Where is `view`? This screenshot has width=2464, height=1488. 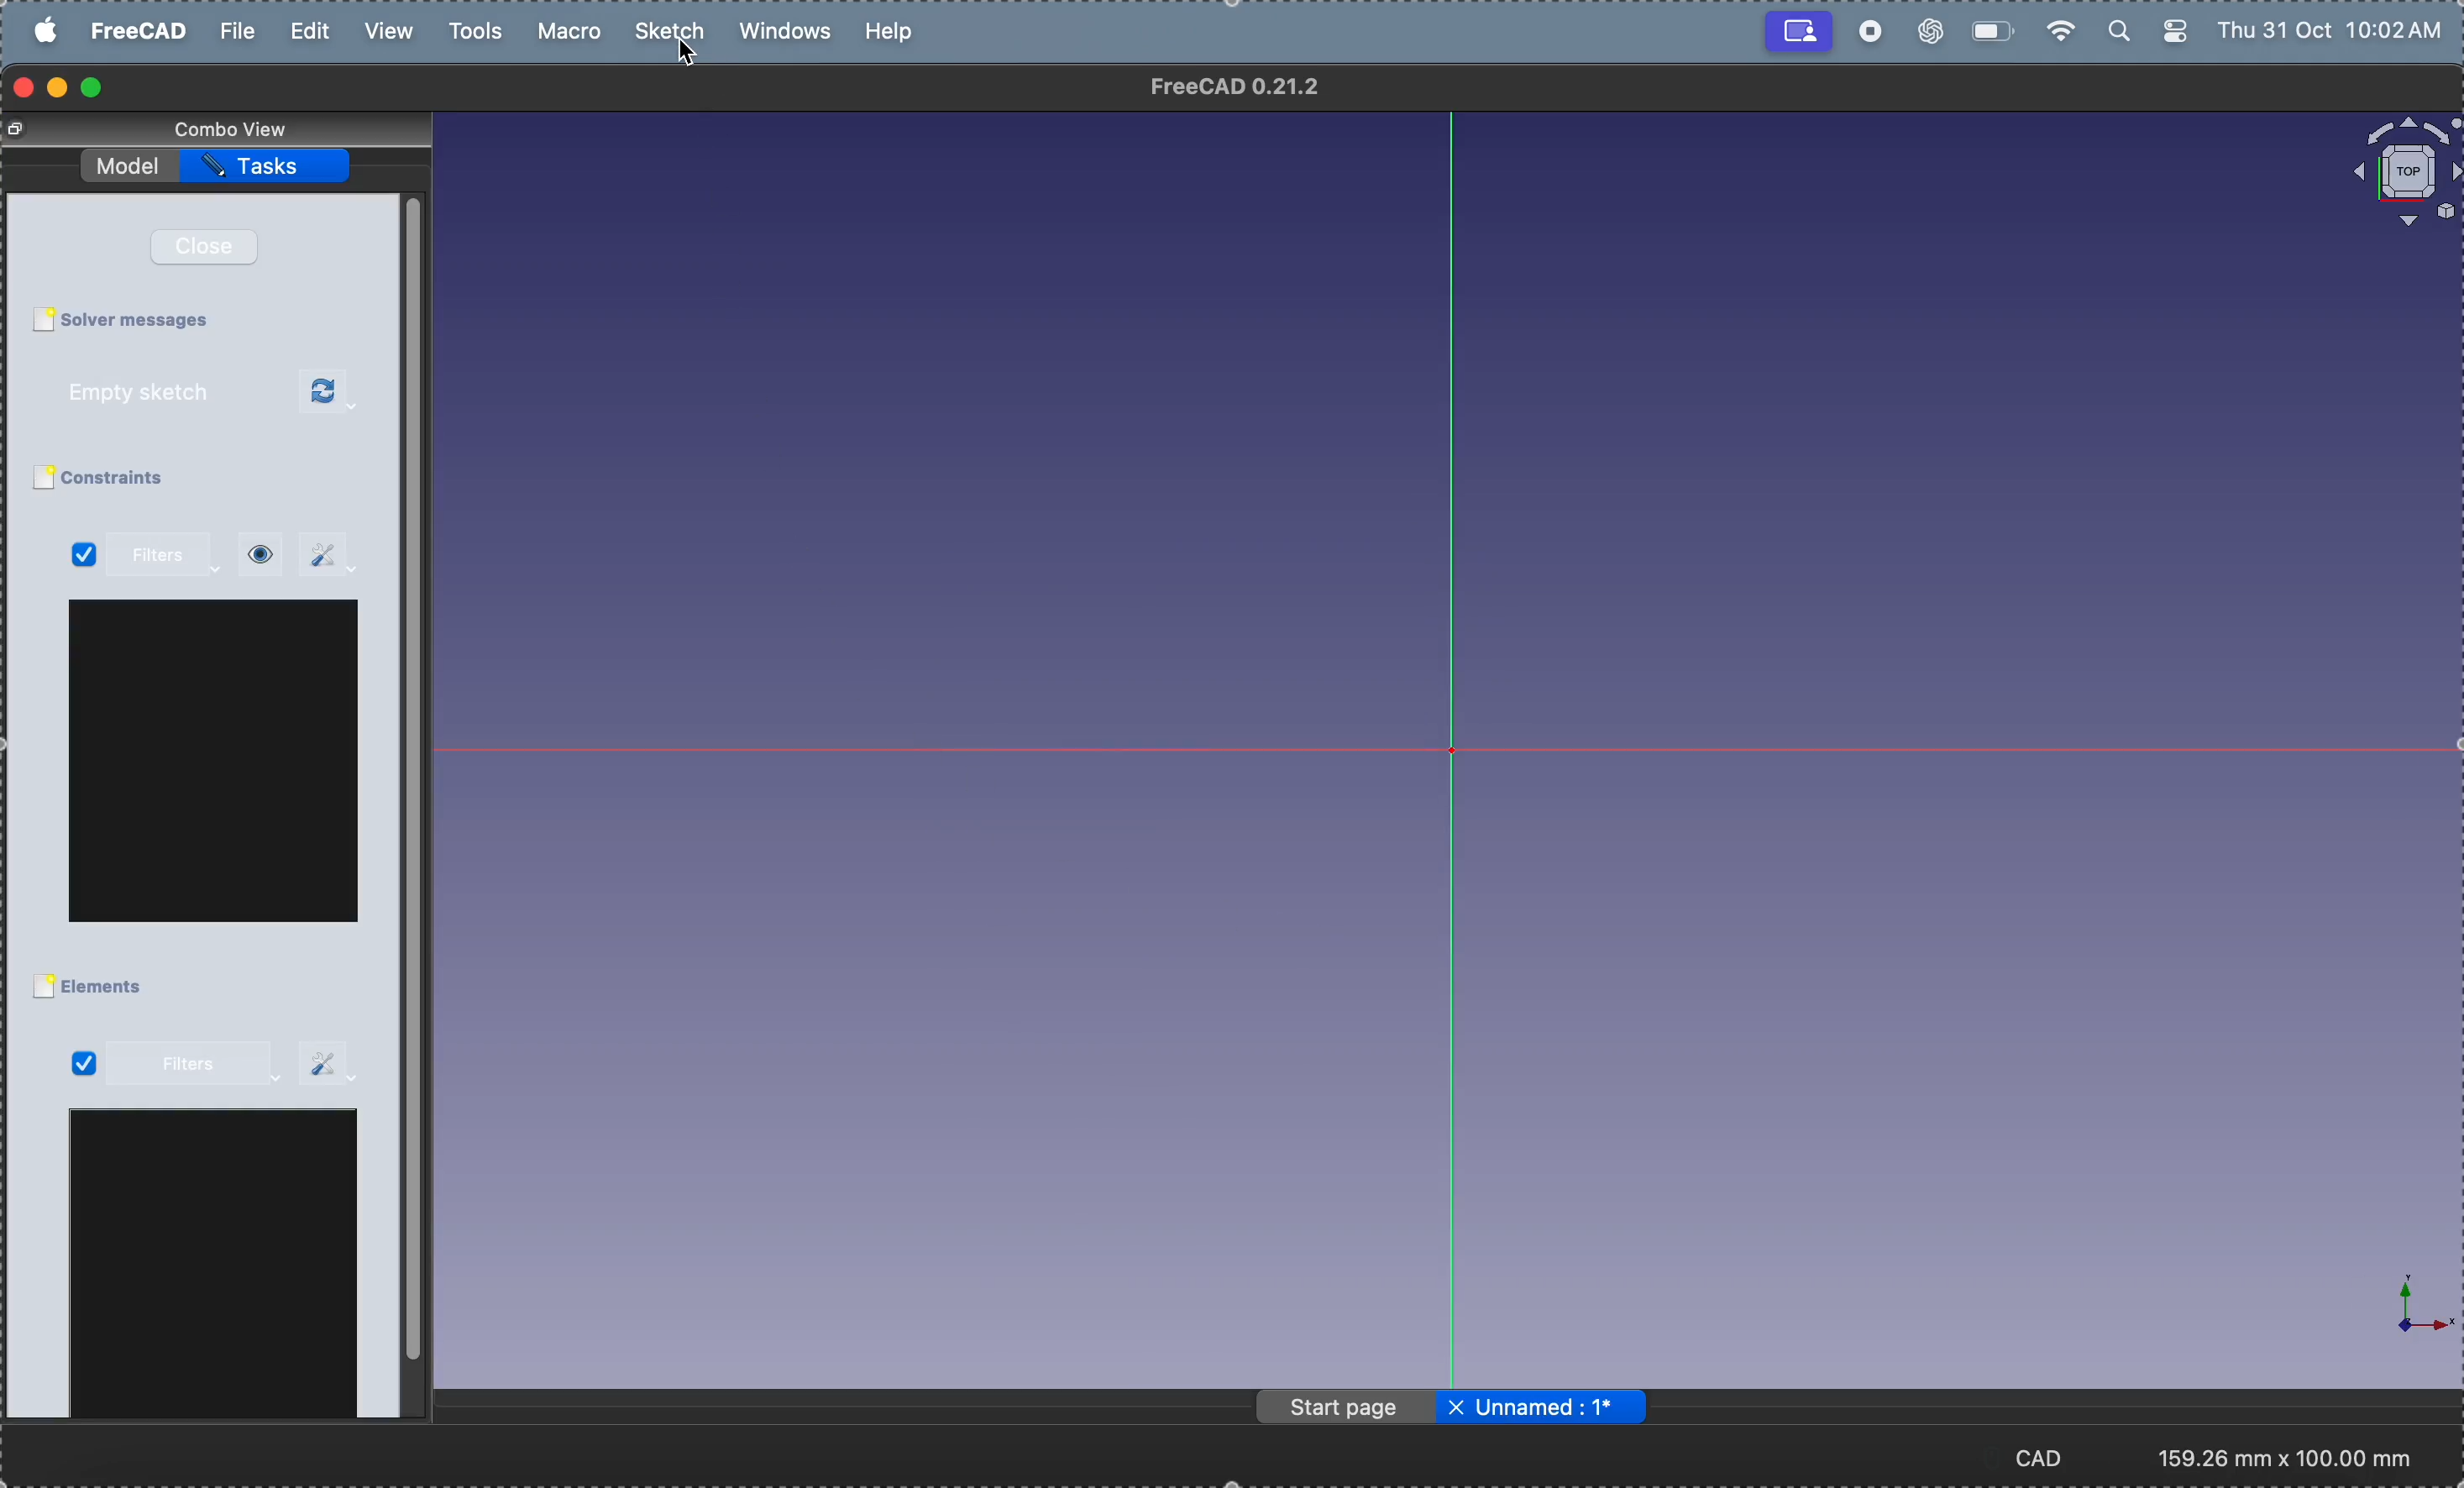
view is located at coordinates (386, 31).